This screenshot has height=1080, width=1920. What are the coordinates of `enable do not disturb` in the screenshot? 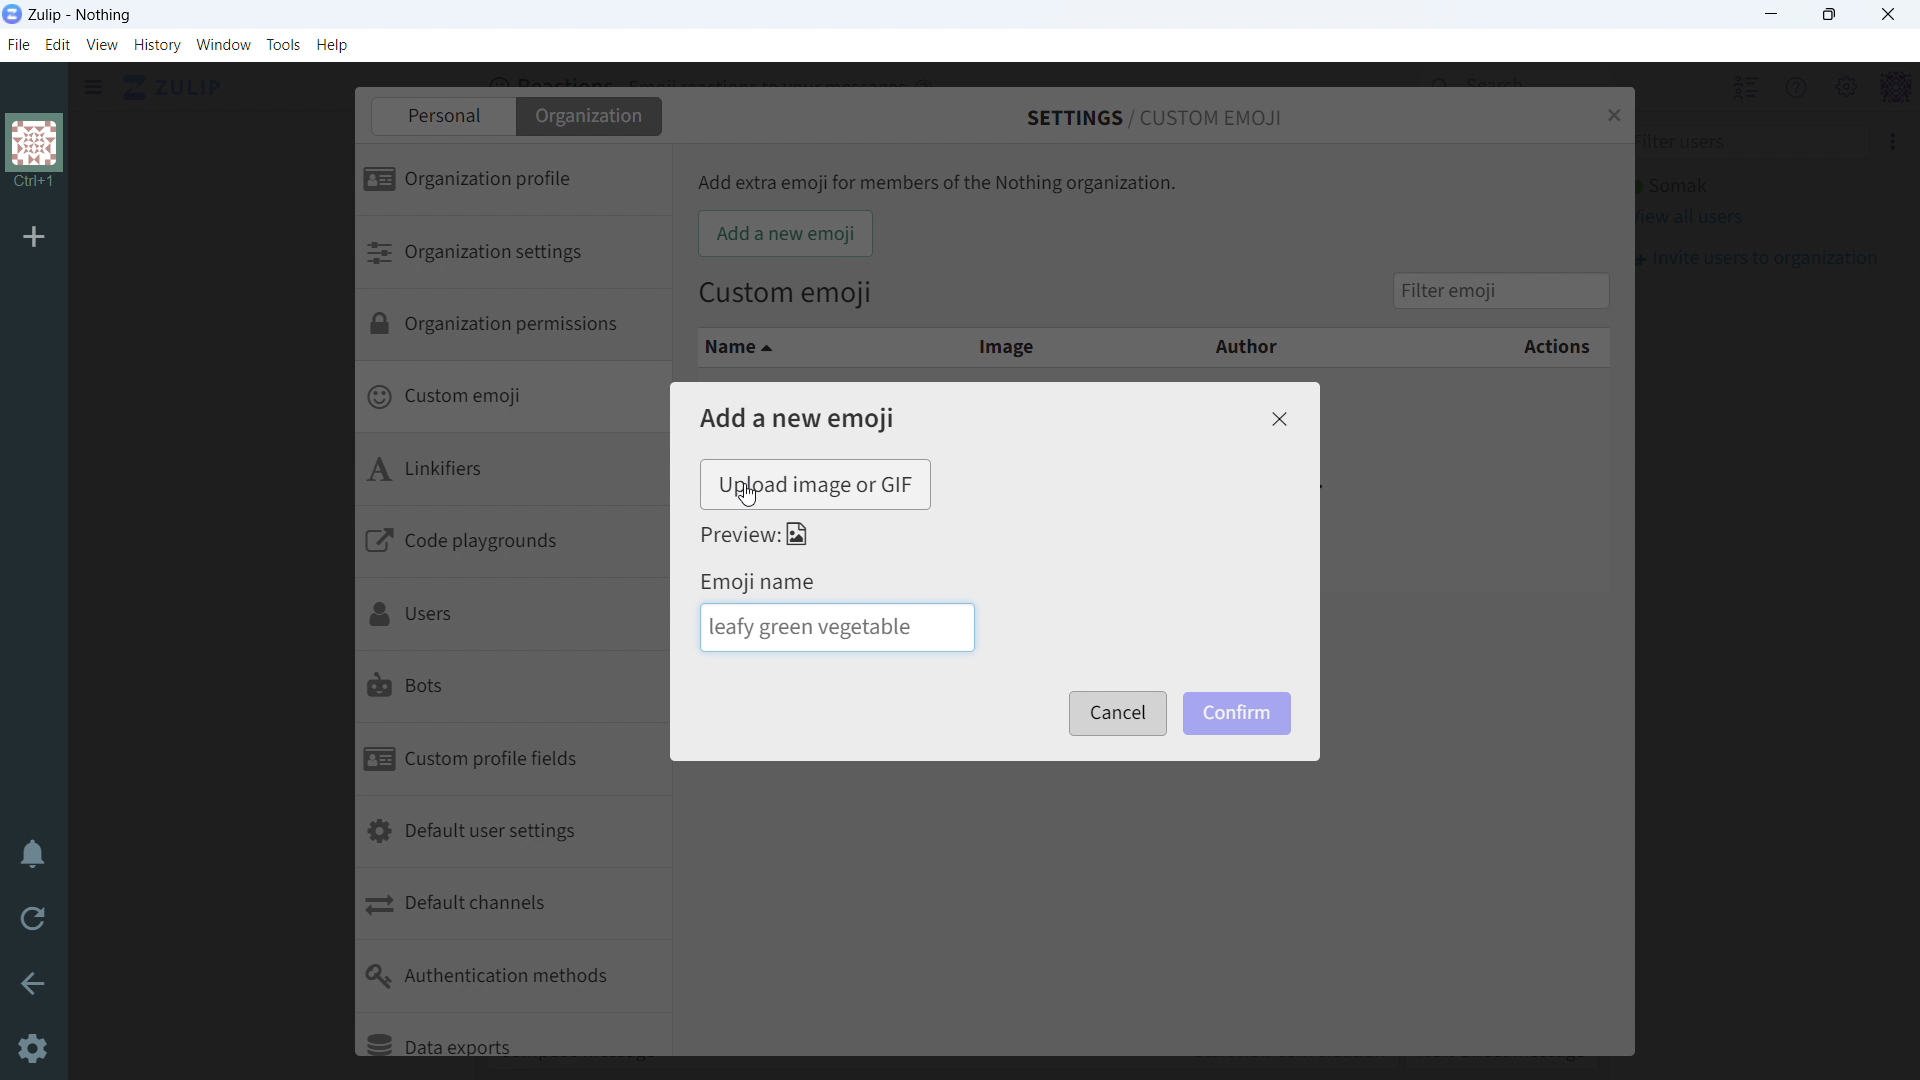 It's located at (32, 856).